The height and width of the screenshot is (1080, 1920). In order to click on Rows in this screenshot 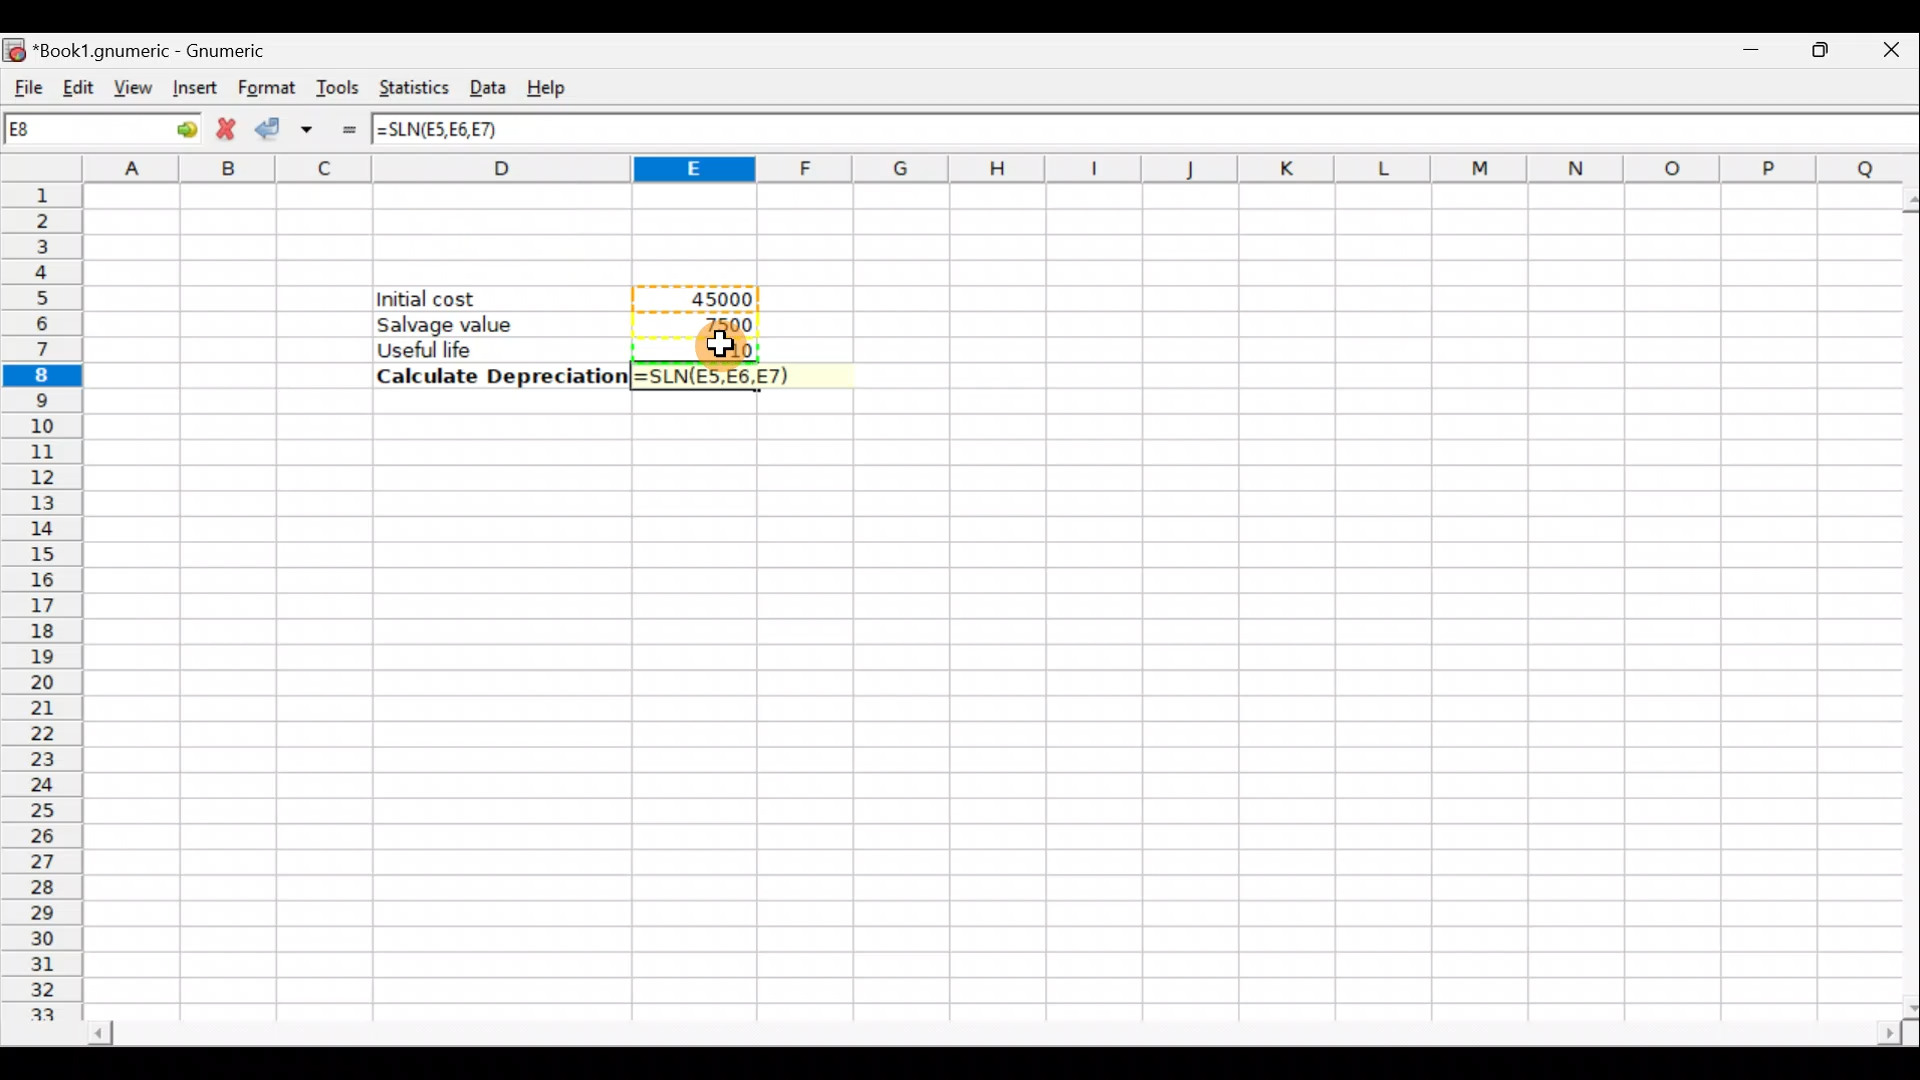, I will do `click(47, 604)`.